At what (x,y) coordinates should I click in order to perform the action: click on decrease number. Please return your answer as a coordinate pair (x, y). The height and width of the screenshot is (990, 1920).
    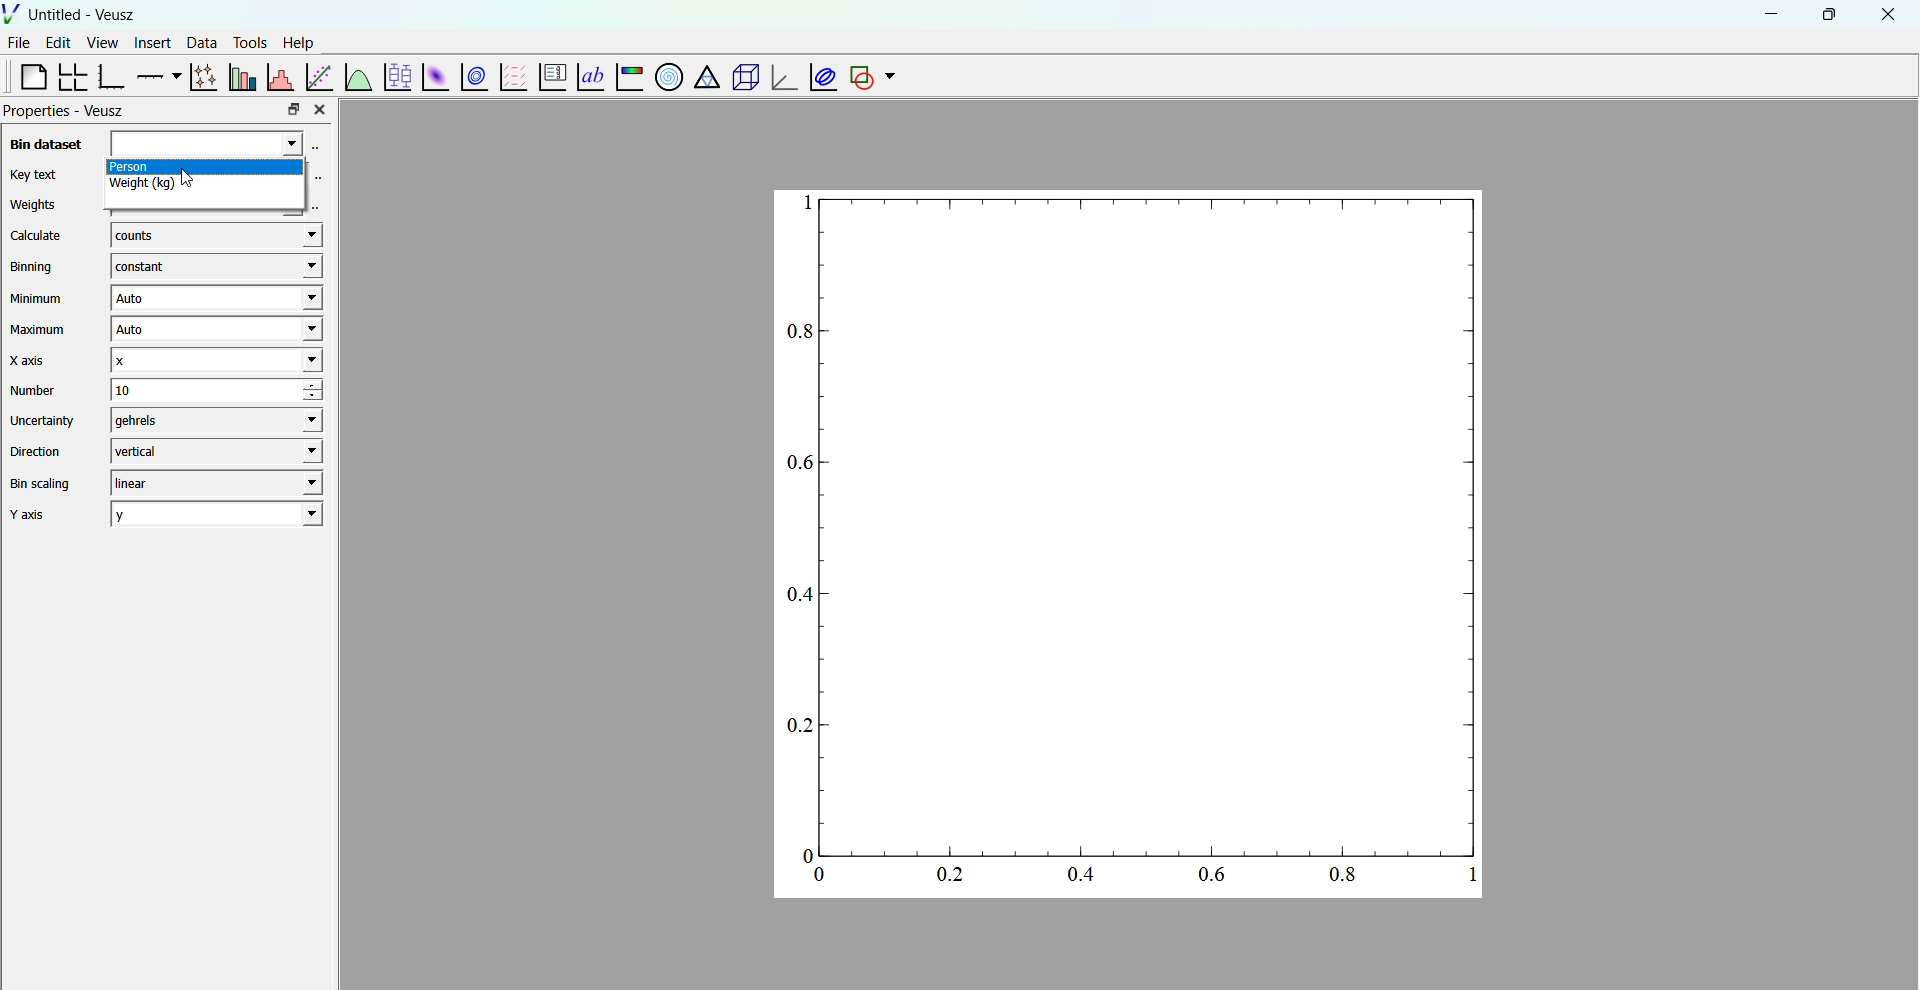
    Looking at the image, I should click on (325, 398).